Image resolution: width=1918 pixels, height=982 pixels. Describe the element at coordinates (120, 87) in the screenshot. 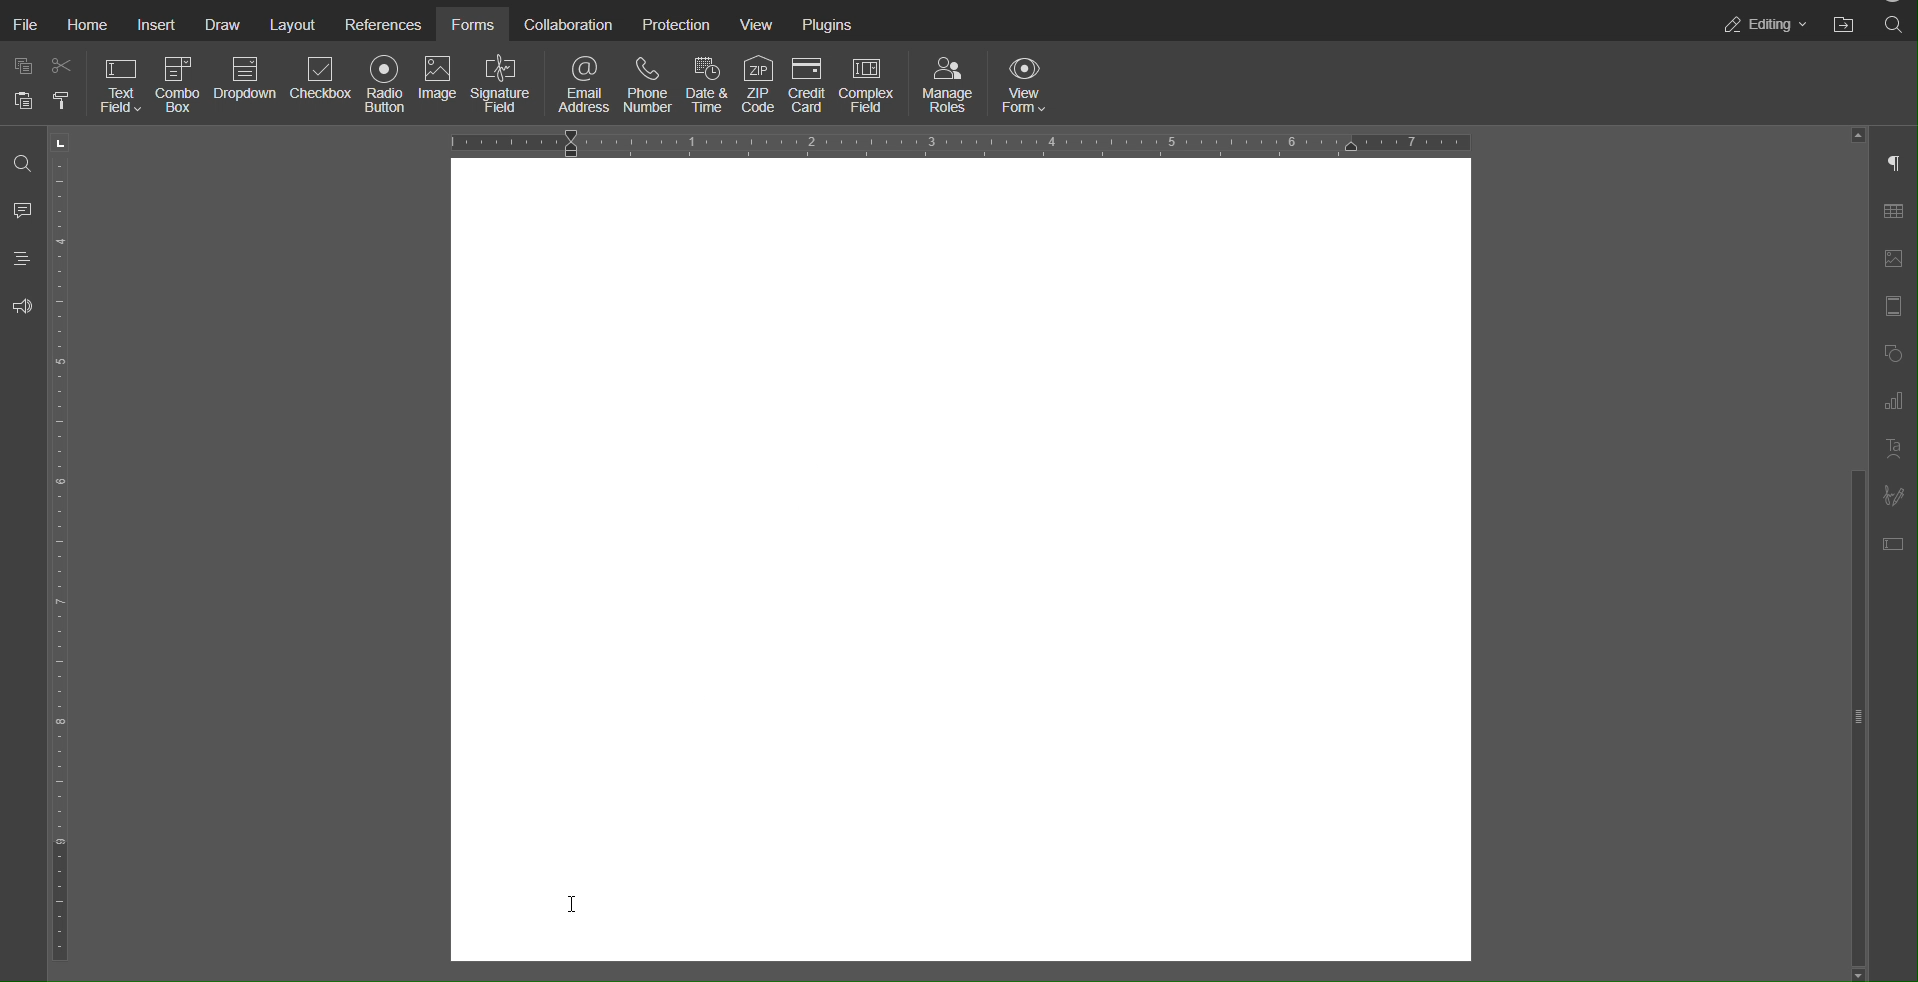

I see `Text Field` at that location.